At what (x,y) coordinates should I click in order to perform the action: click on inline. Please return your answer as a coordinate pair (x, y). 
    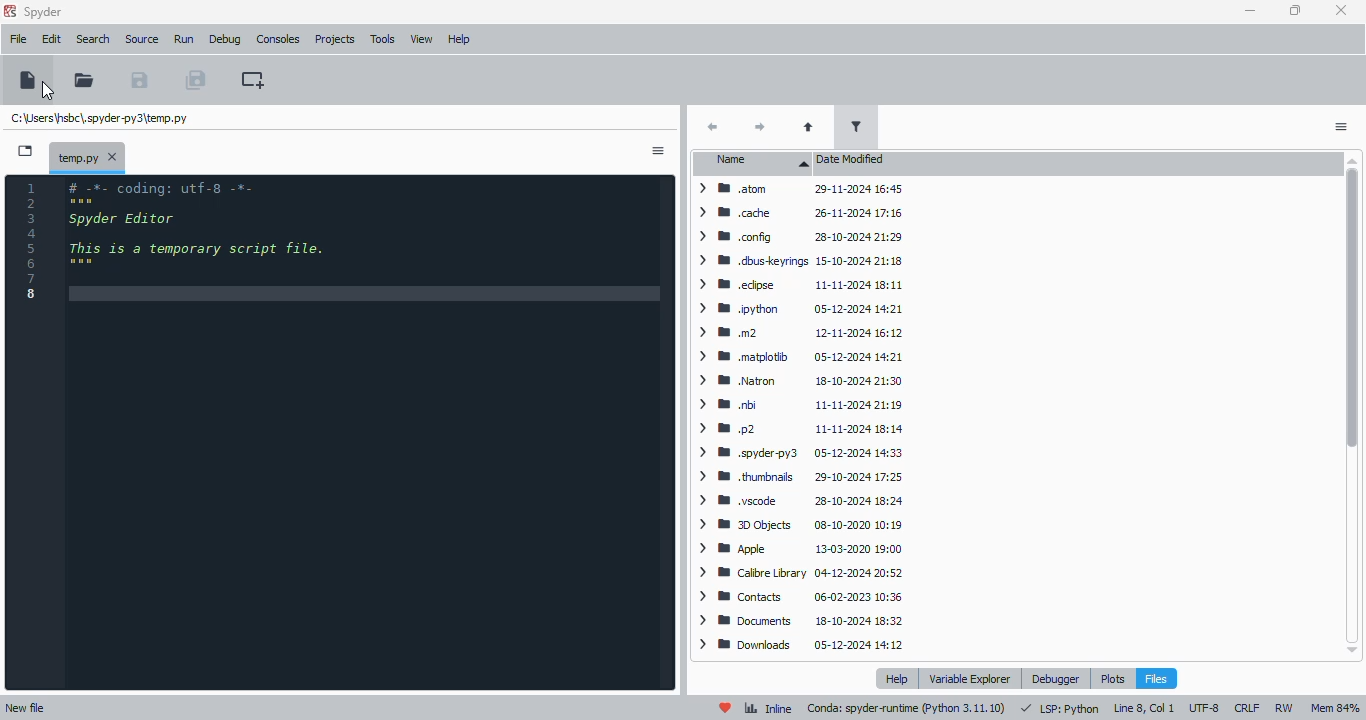
    Looking at the image, I should click on (768, 708).